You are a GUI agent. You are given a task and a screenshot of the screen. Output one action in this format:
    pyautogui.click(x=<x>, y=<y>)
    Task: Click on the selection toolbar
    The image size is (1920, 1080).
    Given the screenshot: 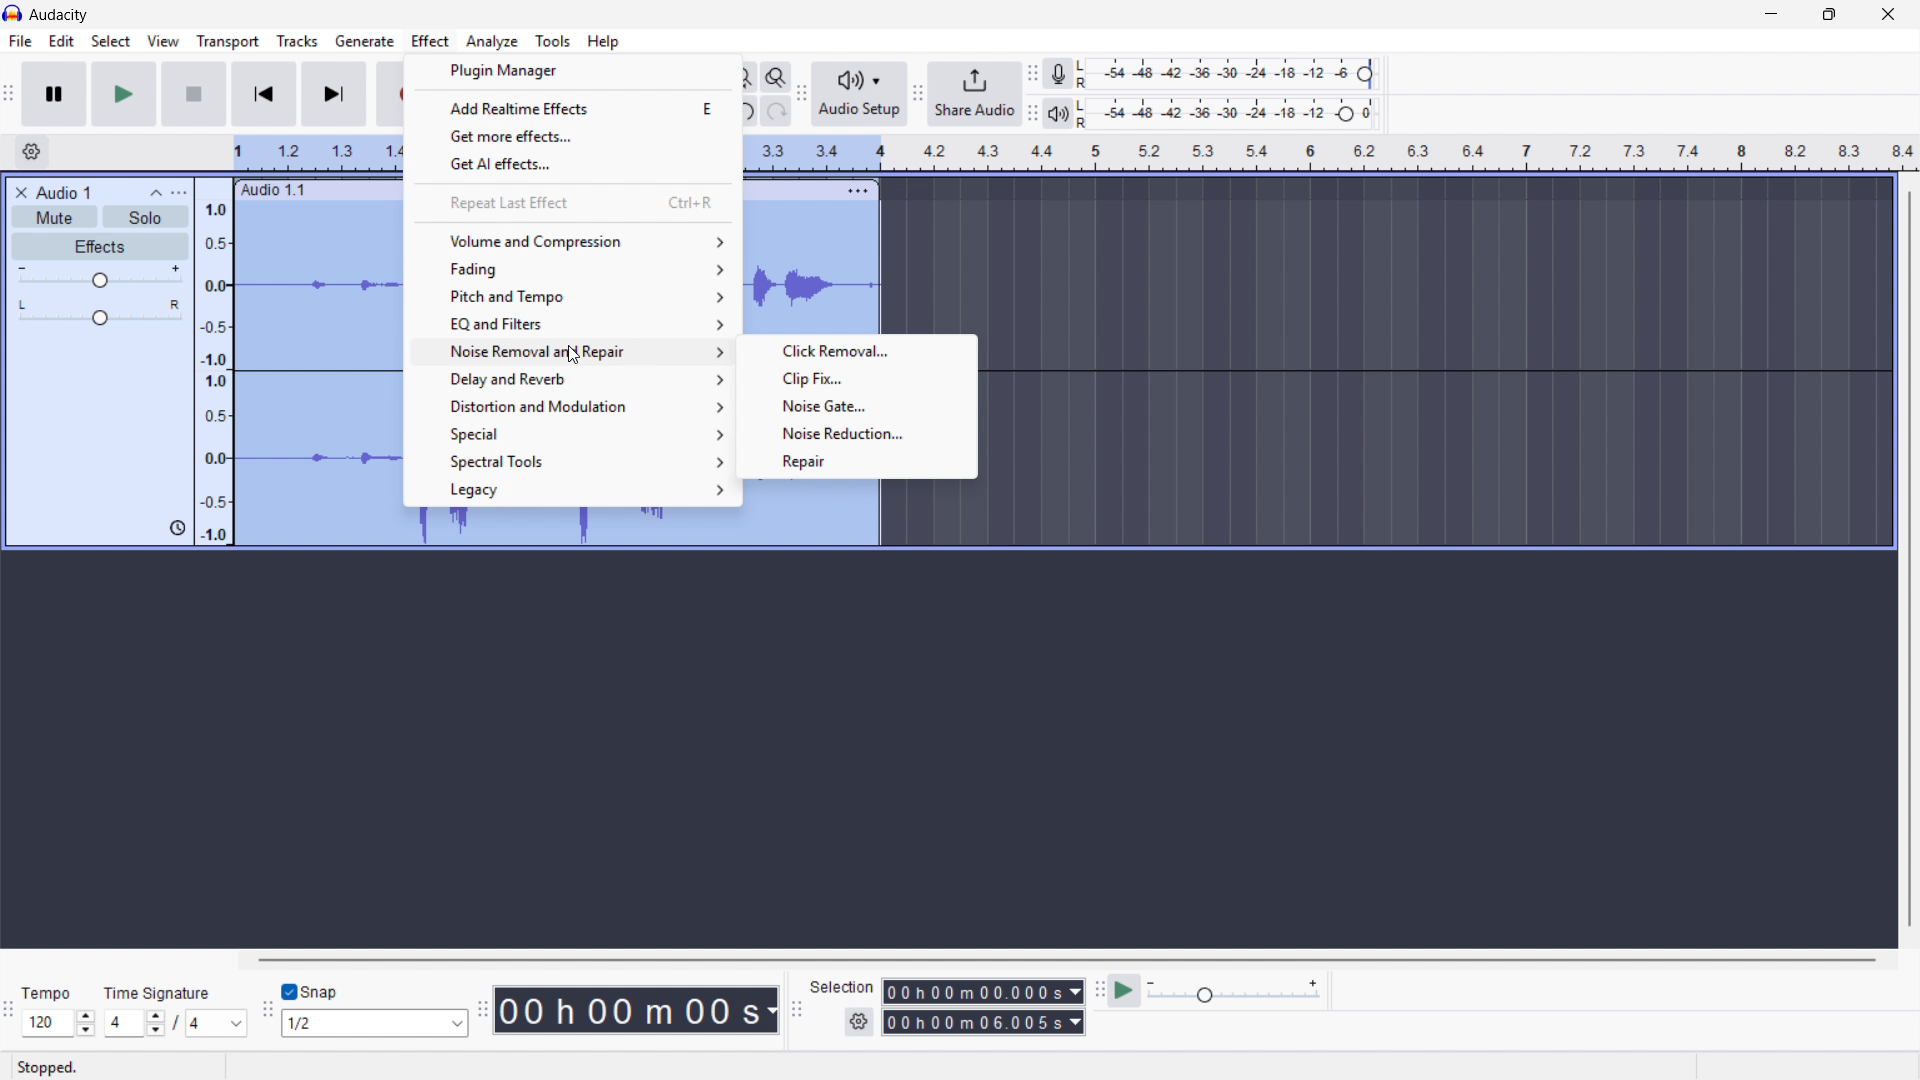 What is the action you would take?
    pyautogui.click(x=797, y=1010)
    